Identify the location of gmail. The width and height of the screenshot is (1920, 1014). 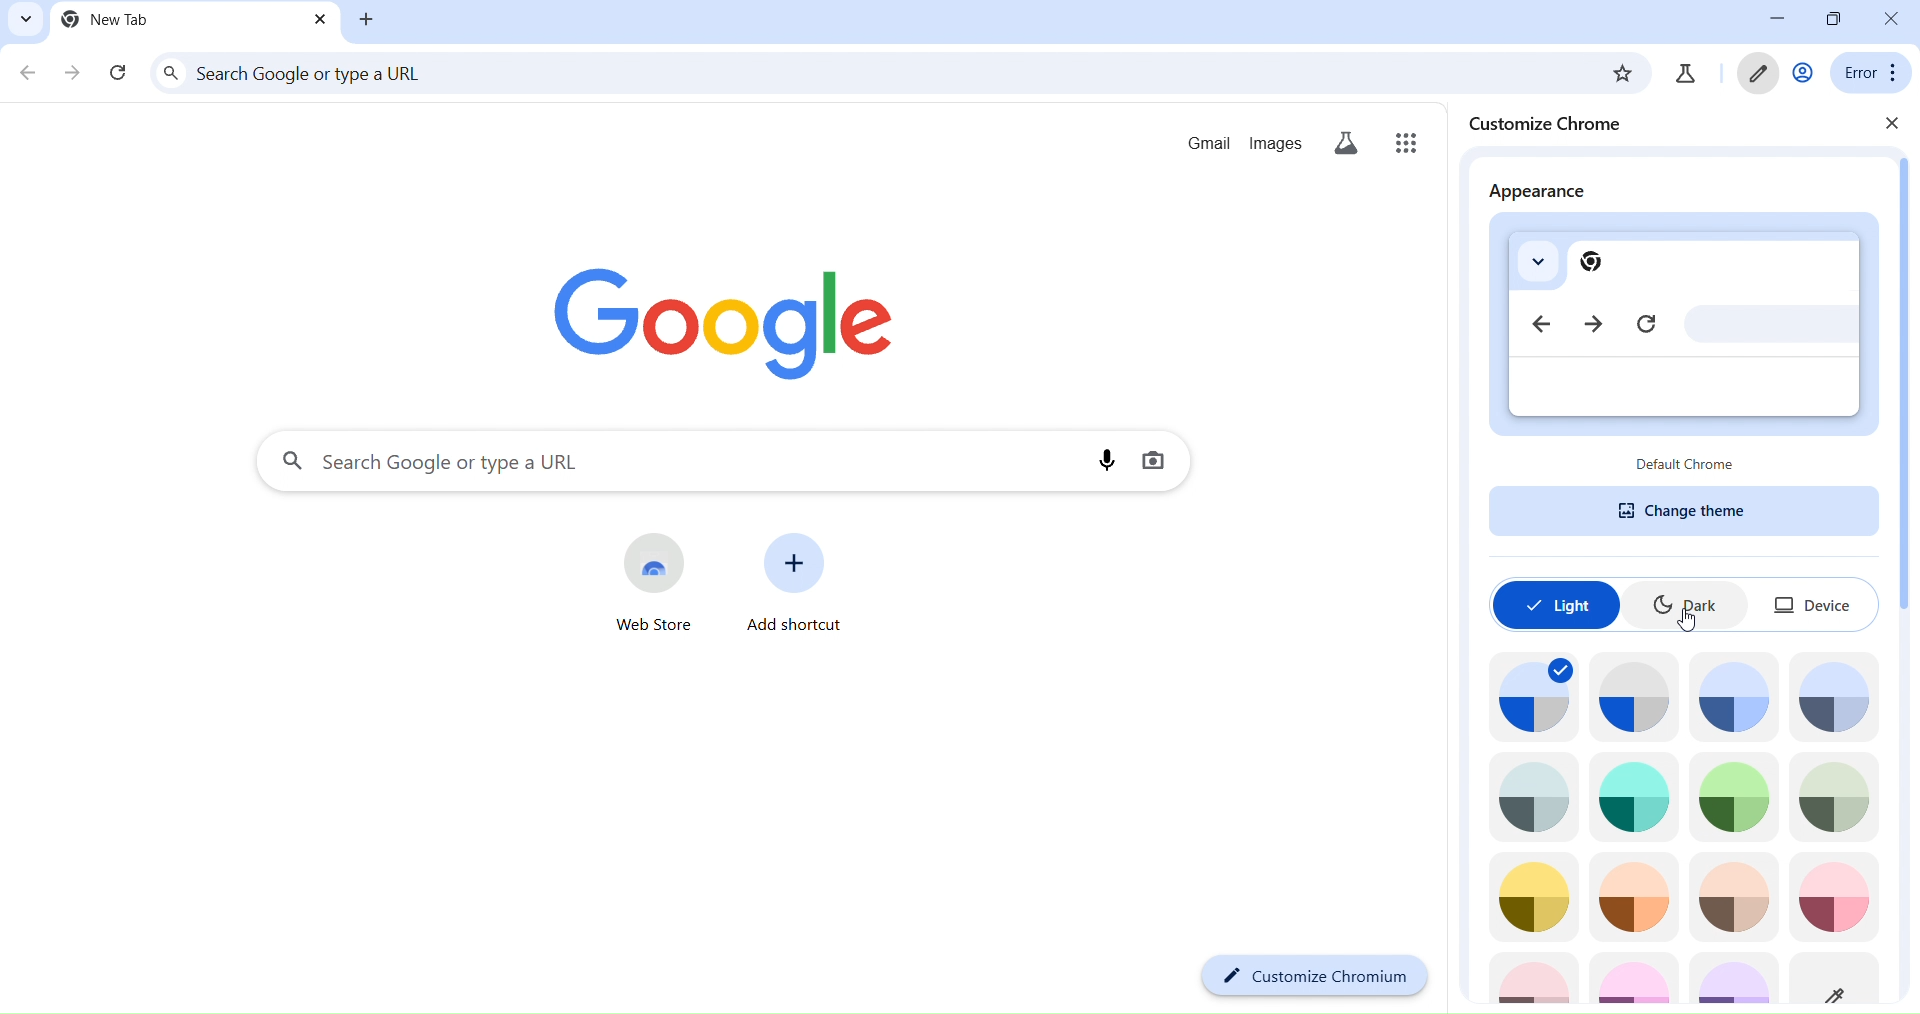
(1211, 140).